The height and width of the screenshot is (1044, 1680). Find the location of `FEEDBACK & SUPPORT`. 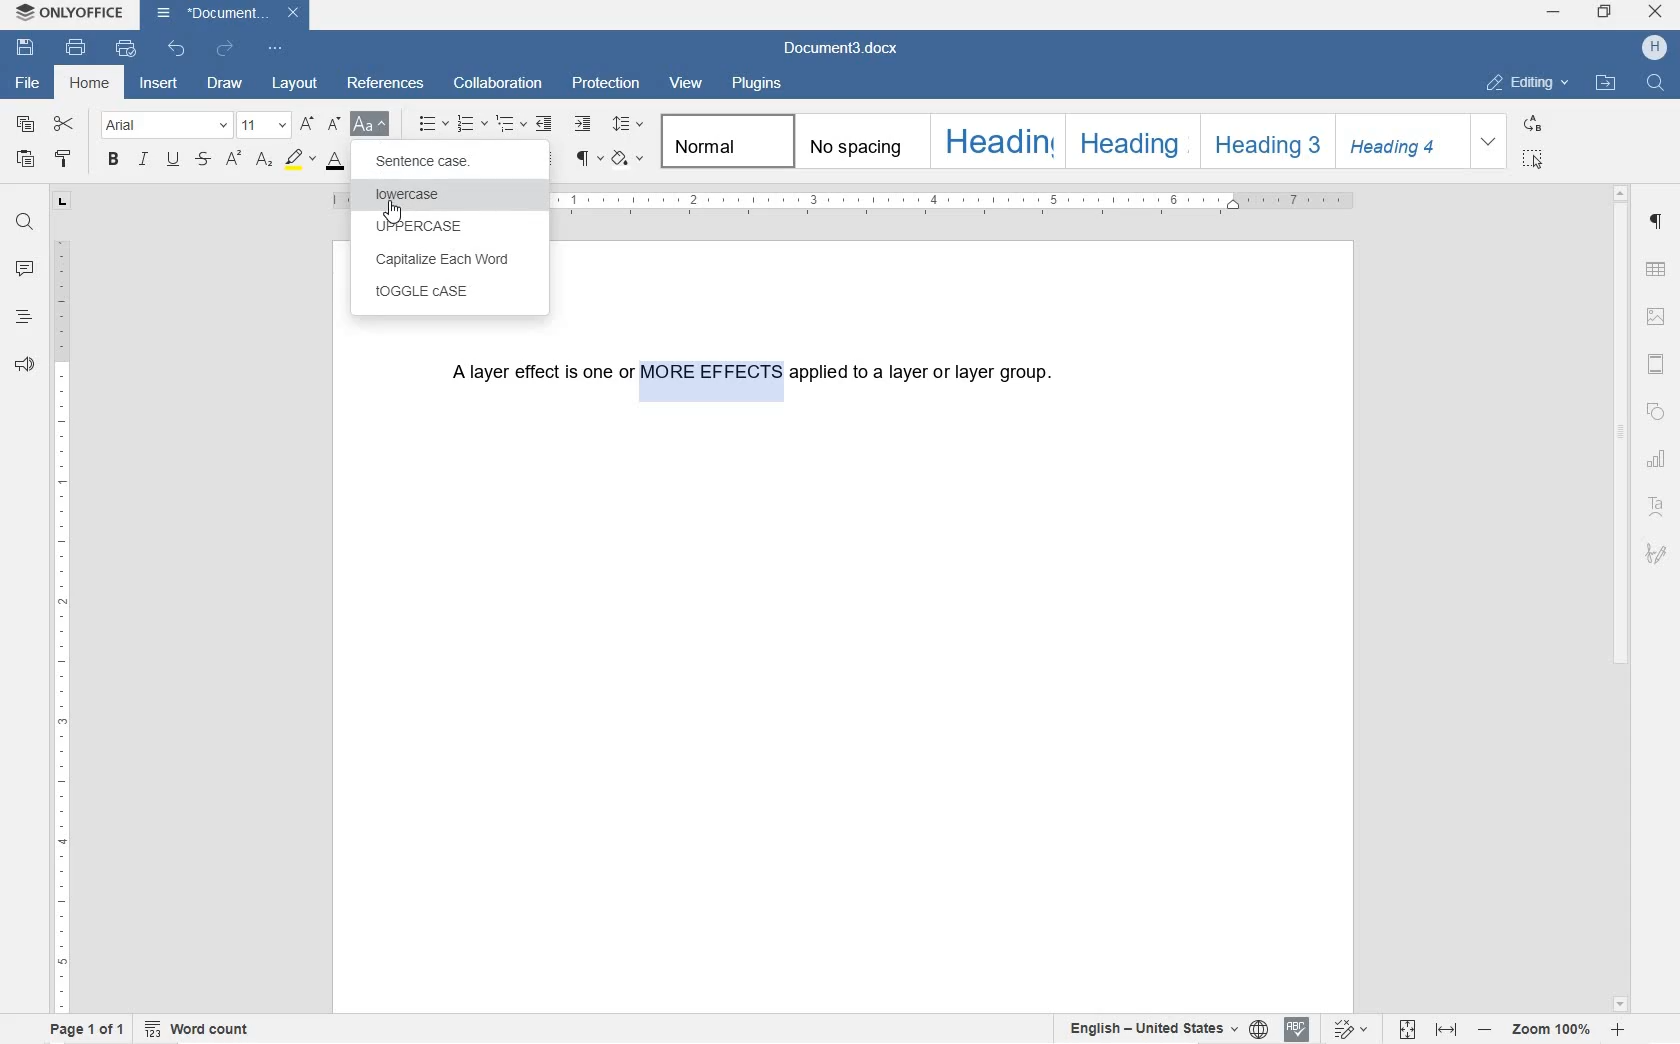

FEEDBACK & SUPPORT is located at coordinates (23, 366).